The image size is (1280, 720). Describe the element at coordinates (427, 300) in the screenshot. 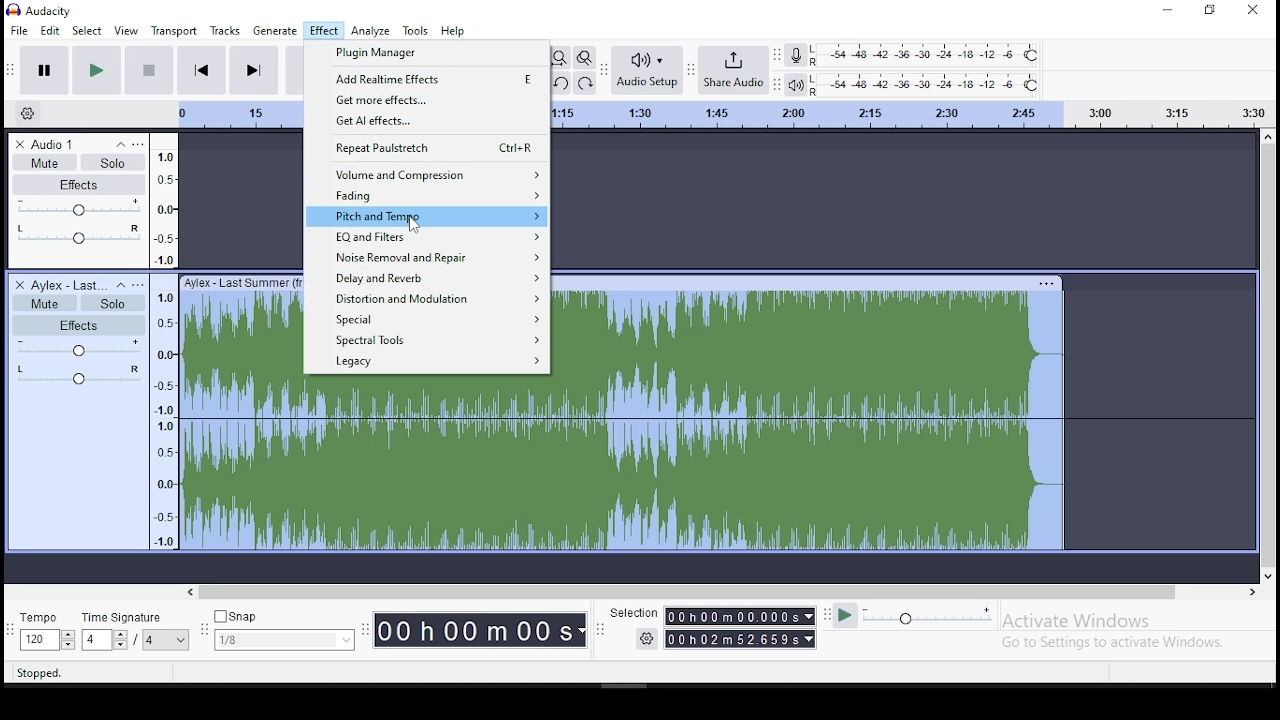

I see `distortion and modulation` at that location.